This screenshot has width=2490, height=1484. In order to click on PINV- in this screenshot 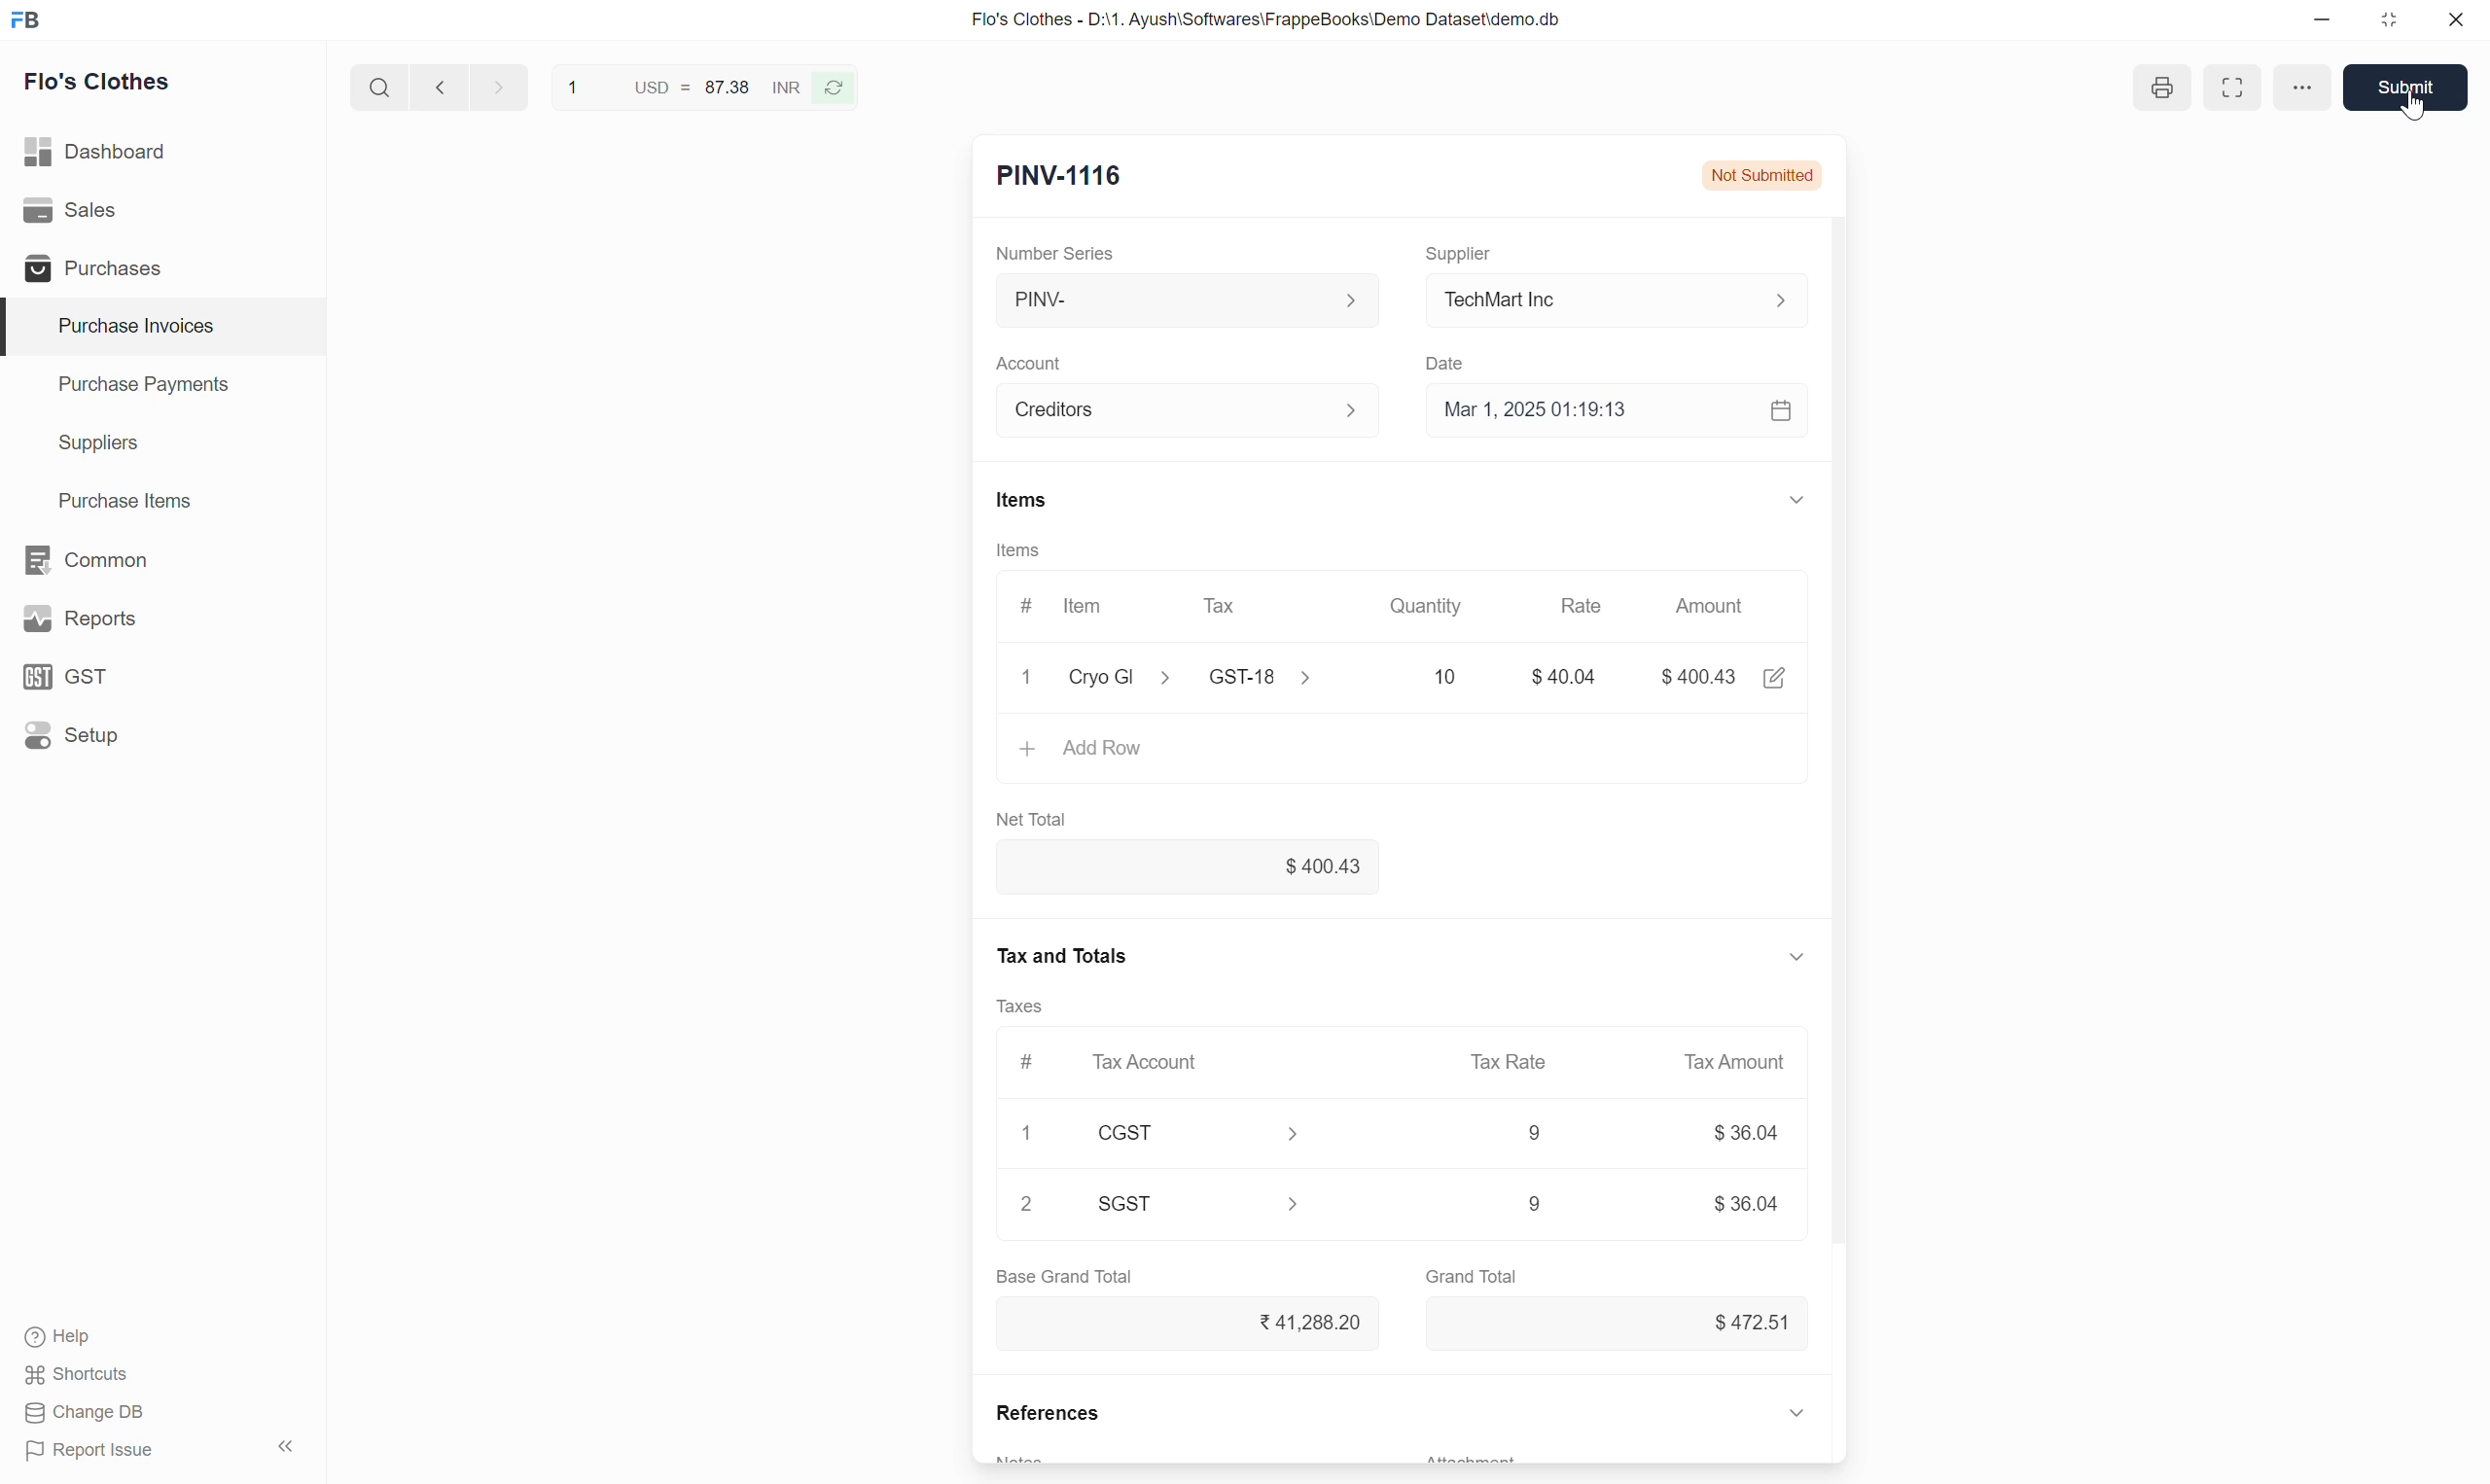, I will do `click(1184, 300)`.